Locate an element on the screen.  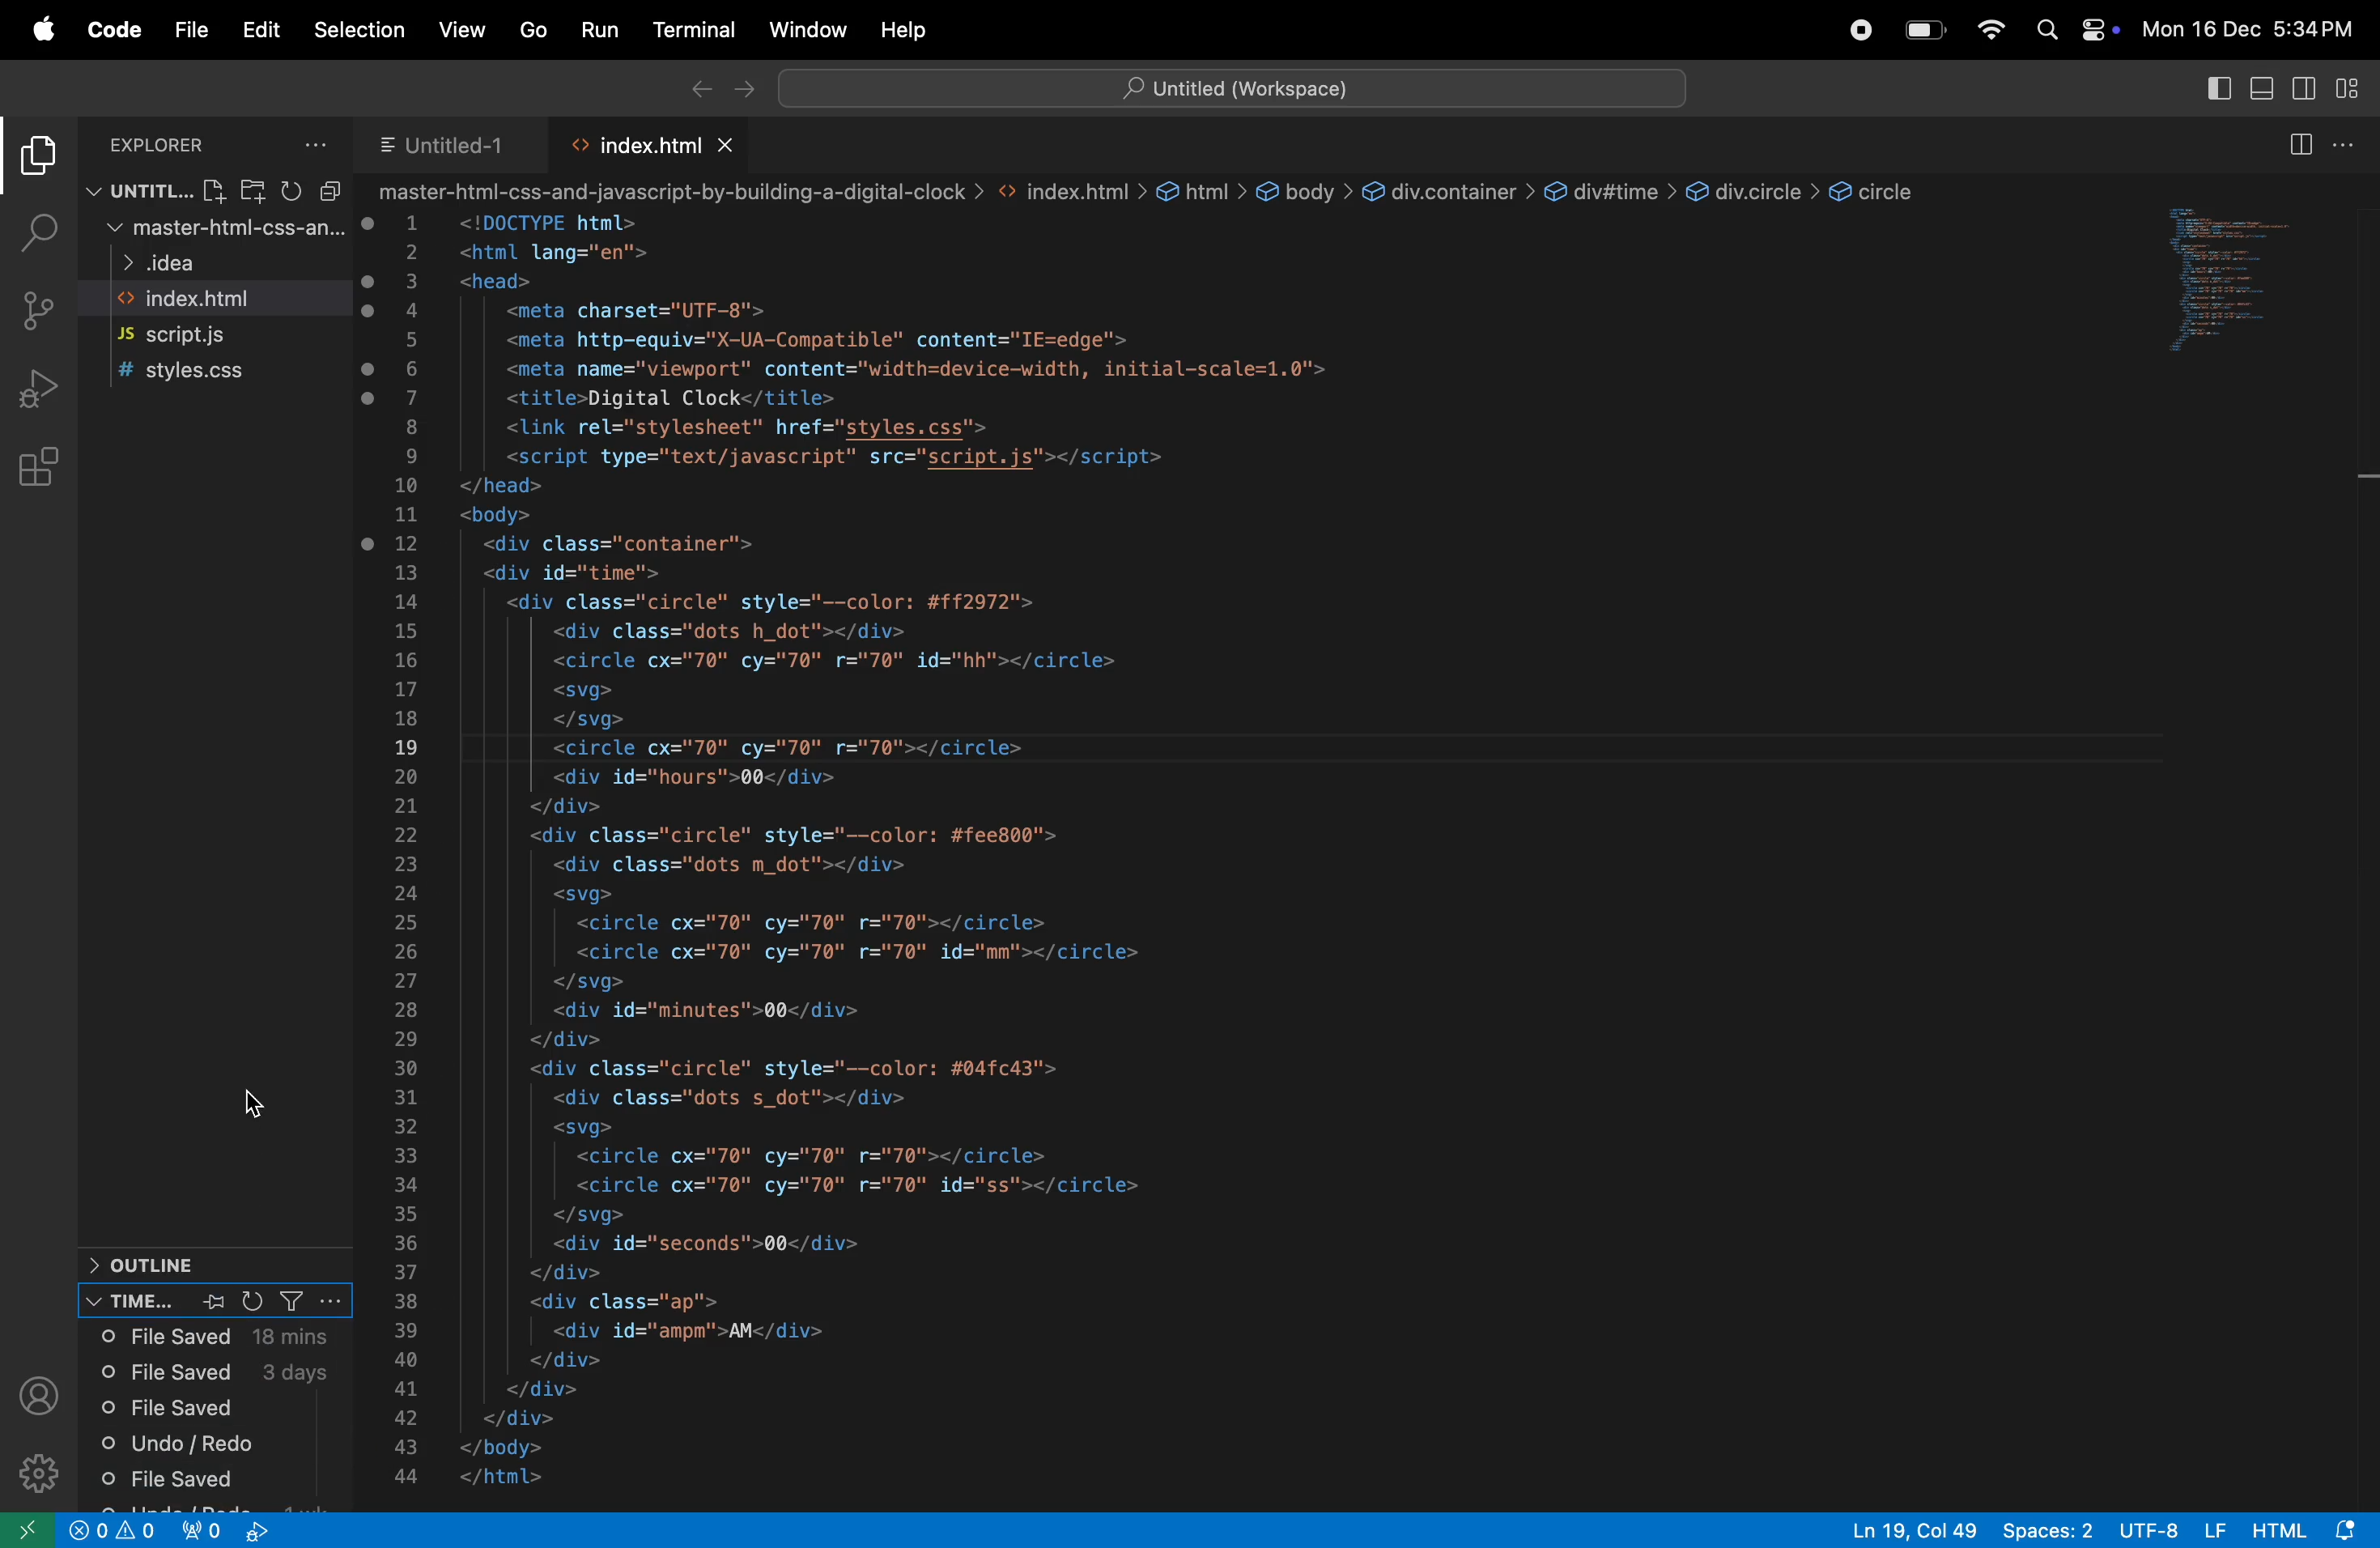
<div class="dots s_dot"></div> is located at coordinates (735, 1098).